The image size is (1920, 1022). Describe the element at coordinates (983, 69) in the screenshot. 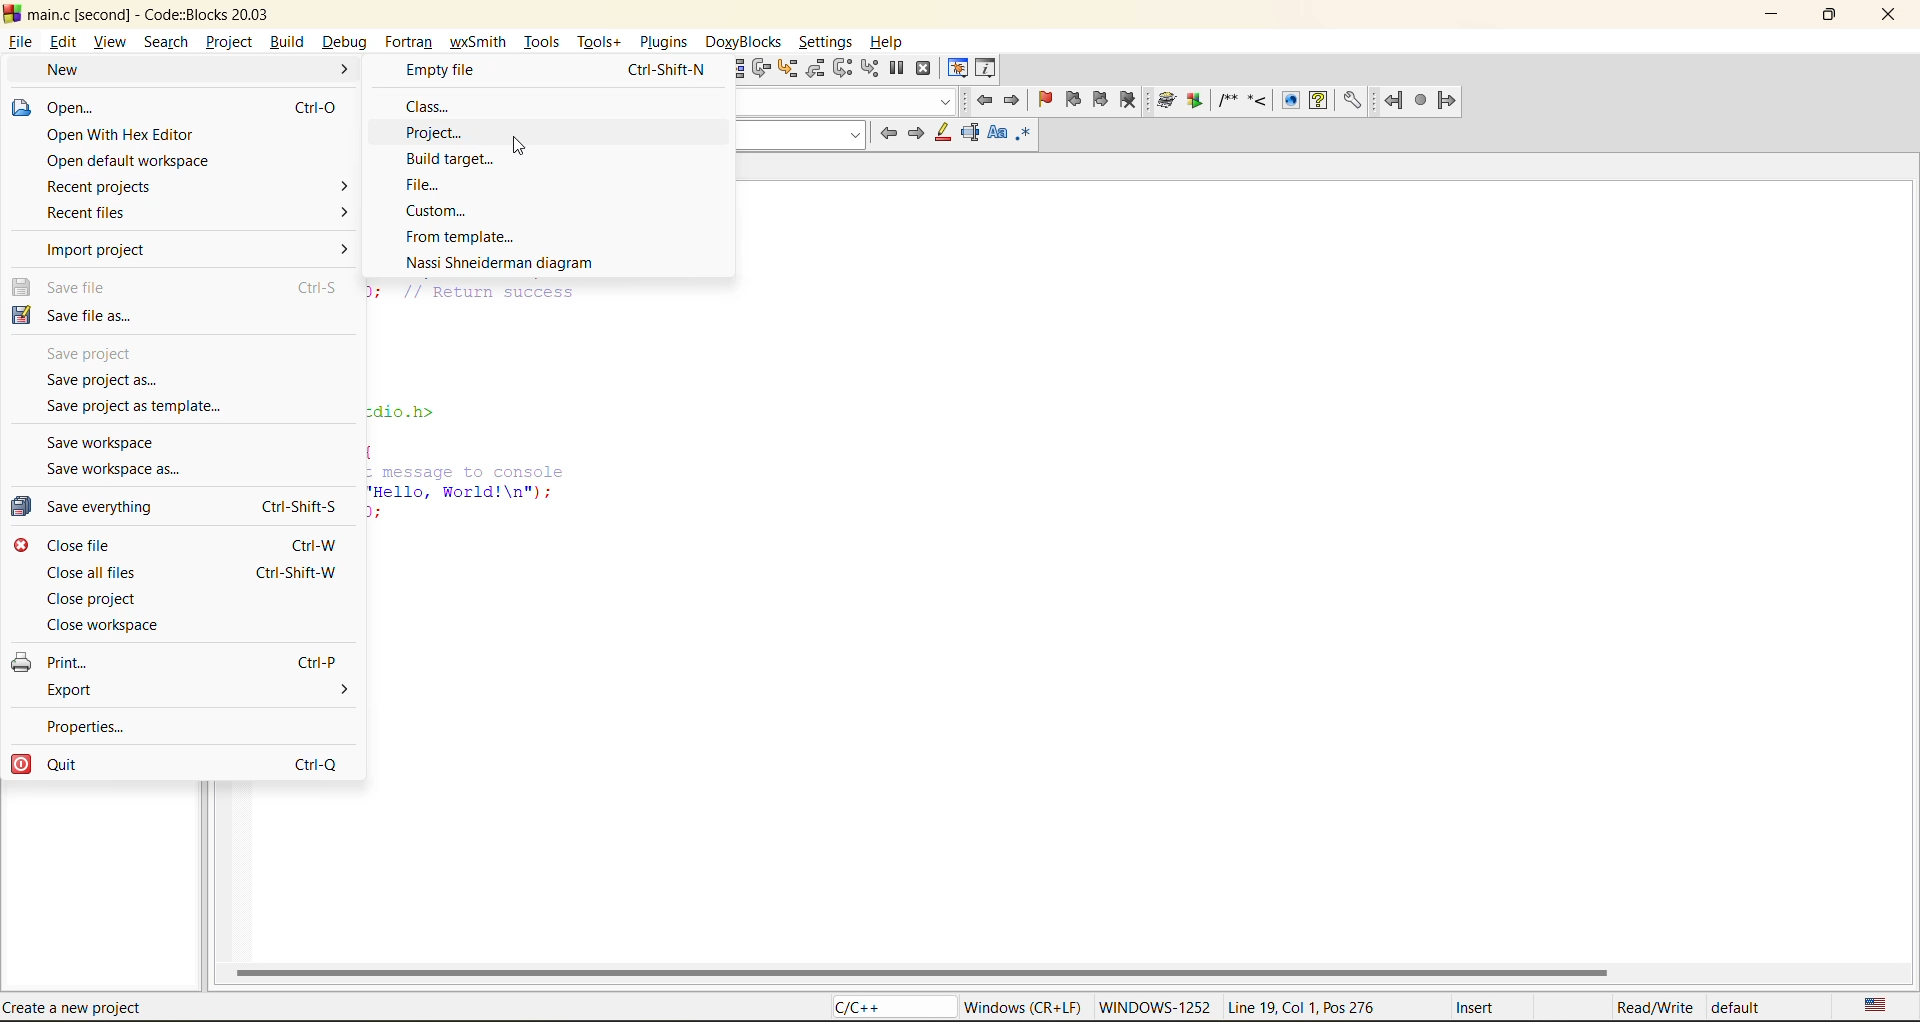

I see `various info` at that location.